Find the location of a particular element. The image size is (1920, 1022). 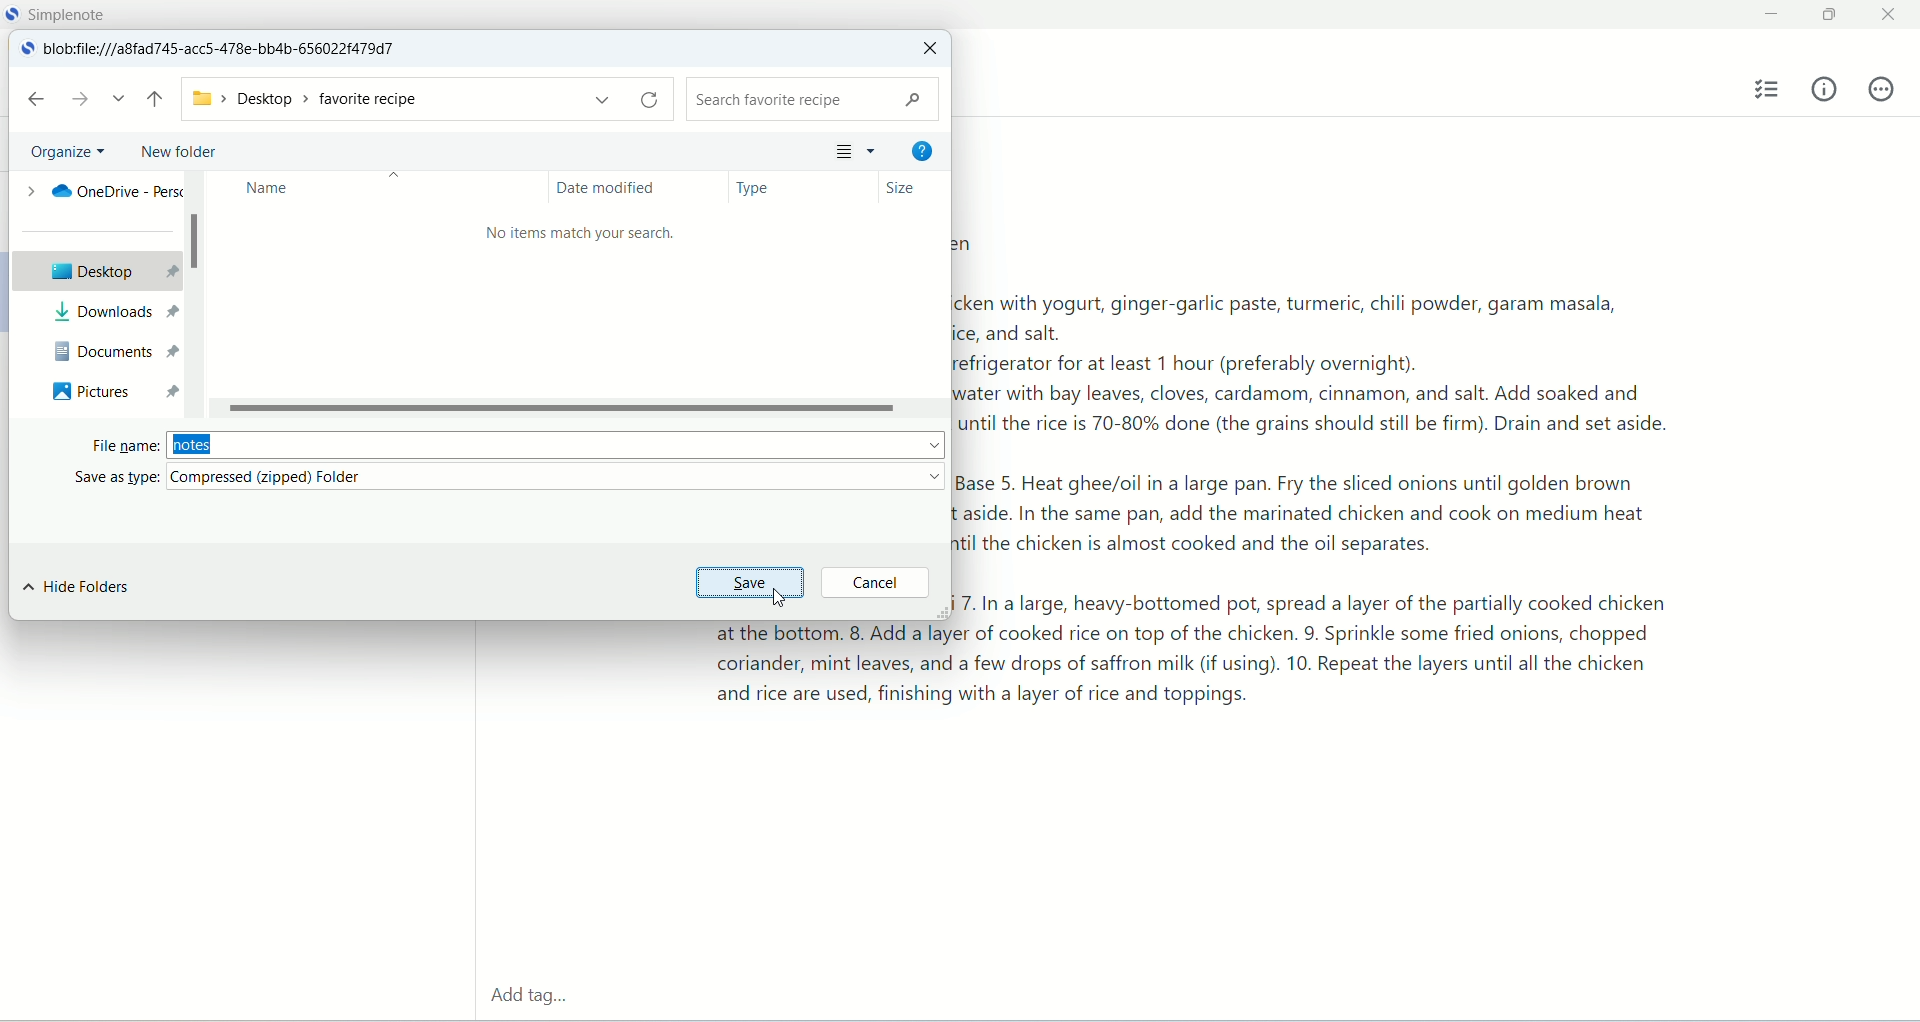

pictures is located at coordinates (111, 390).